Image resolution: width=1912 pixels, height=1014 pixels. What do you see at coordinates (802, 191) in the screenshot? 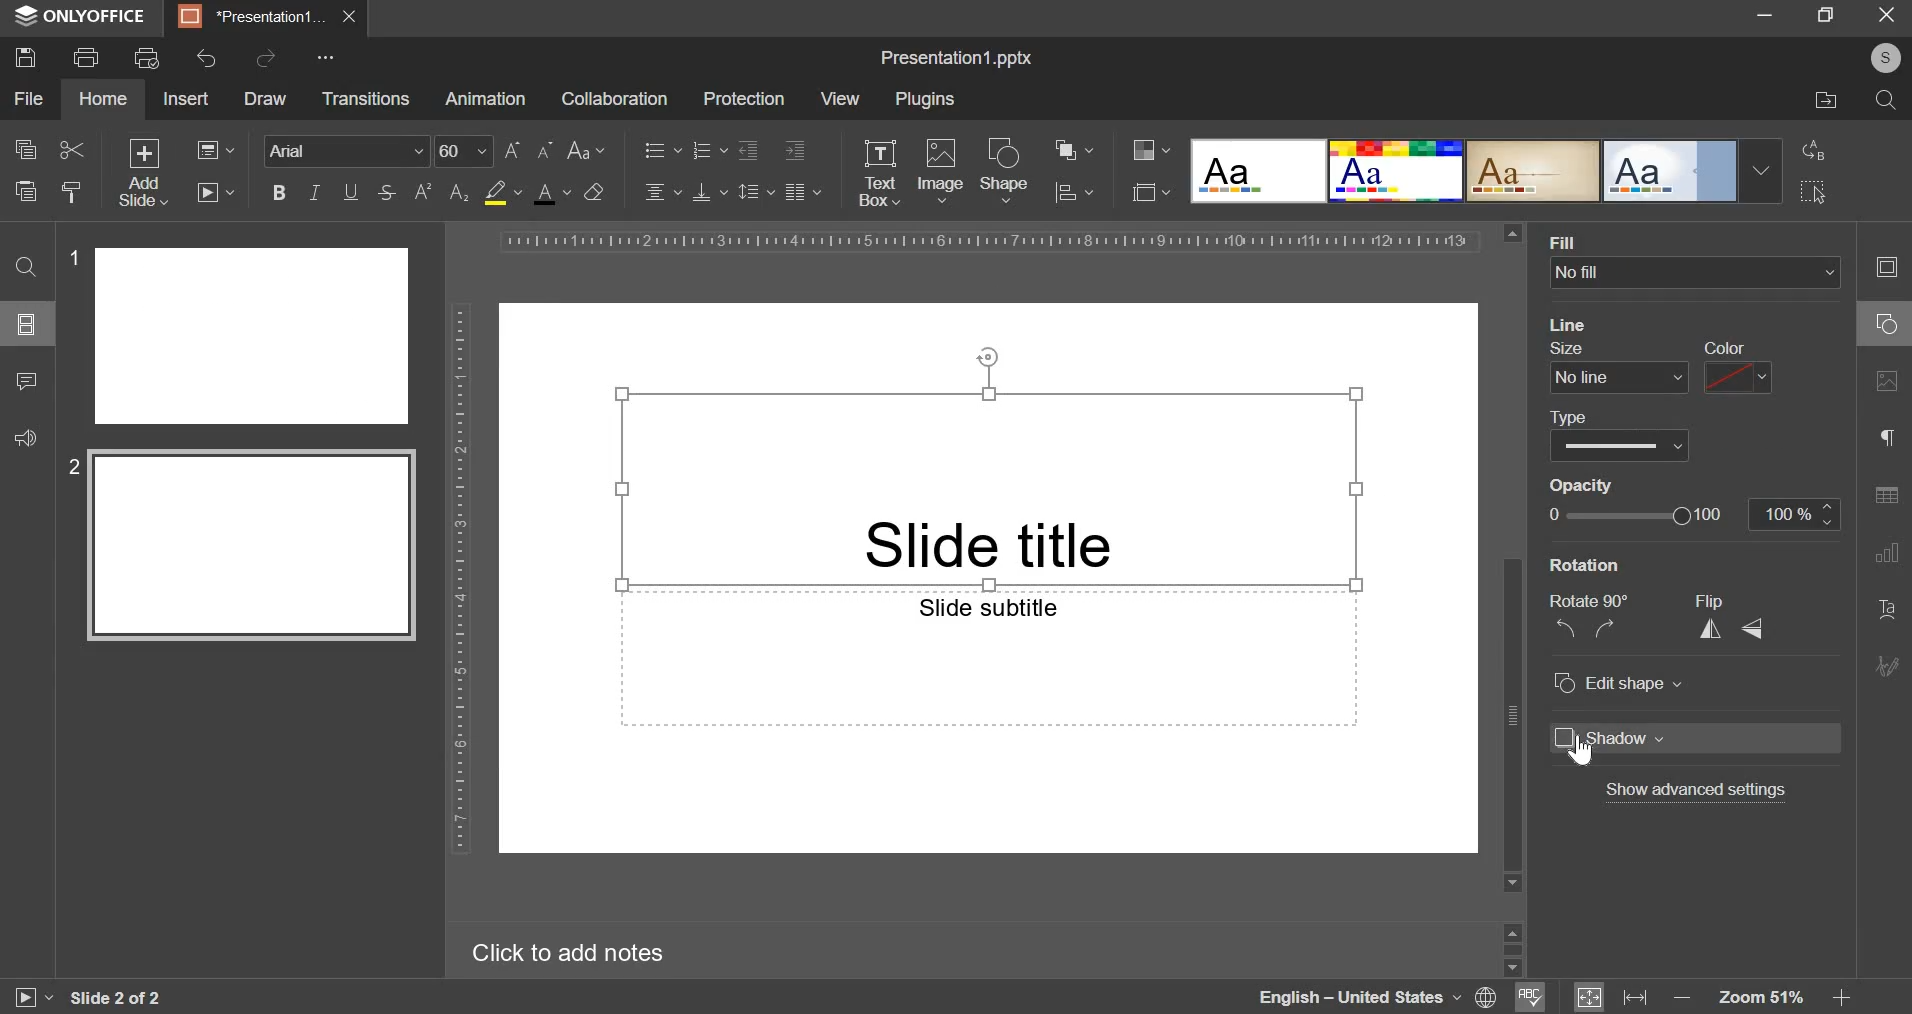
I see `paragraph alignment` at bounding box center [802, 191].